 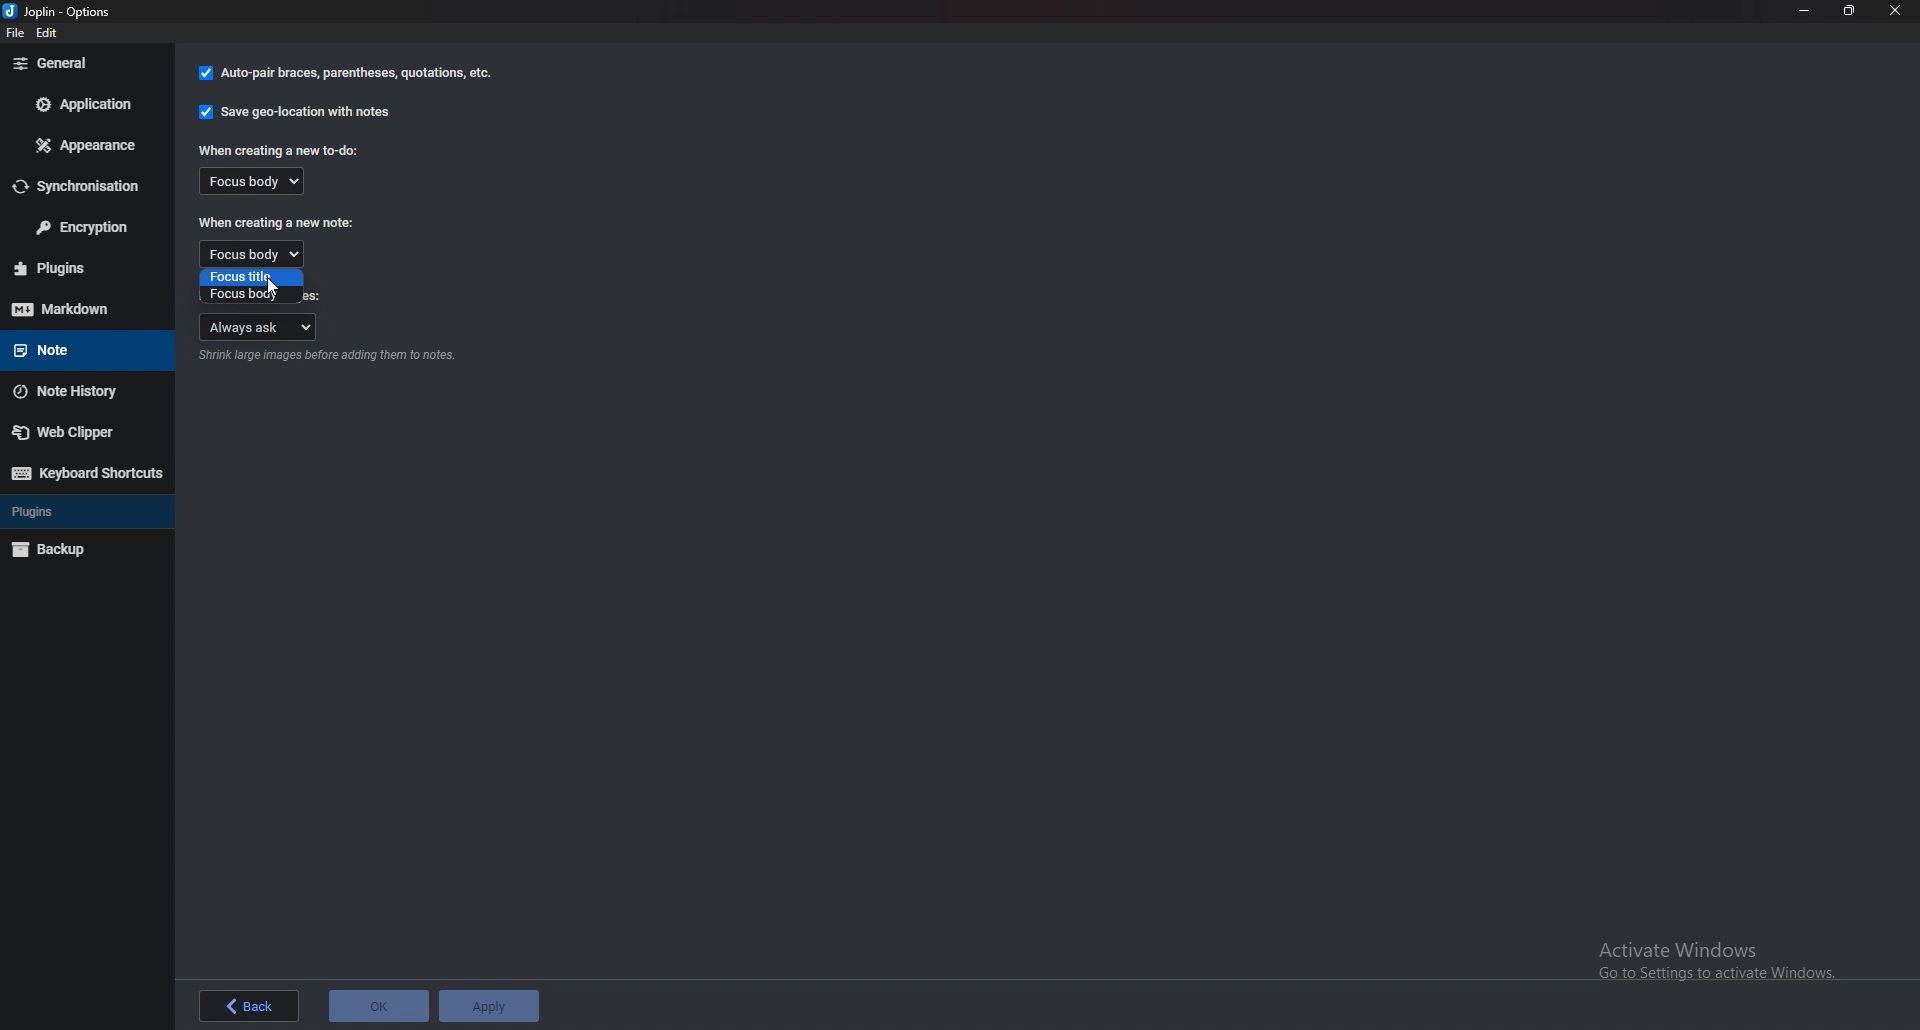 What do you see at coordinates (276, 223) in the screenshot?
I see `When creating a new note` at bounding box center [276, 223].